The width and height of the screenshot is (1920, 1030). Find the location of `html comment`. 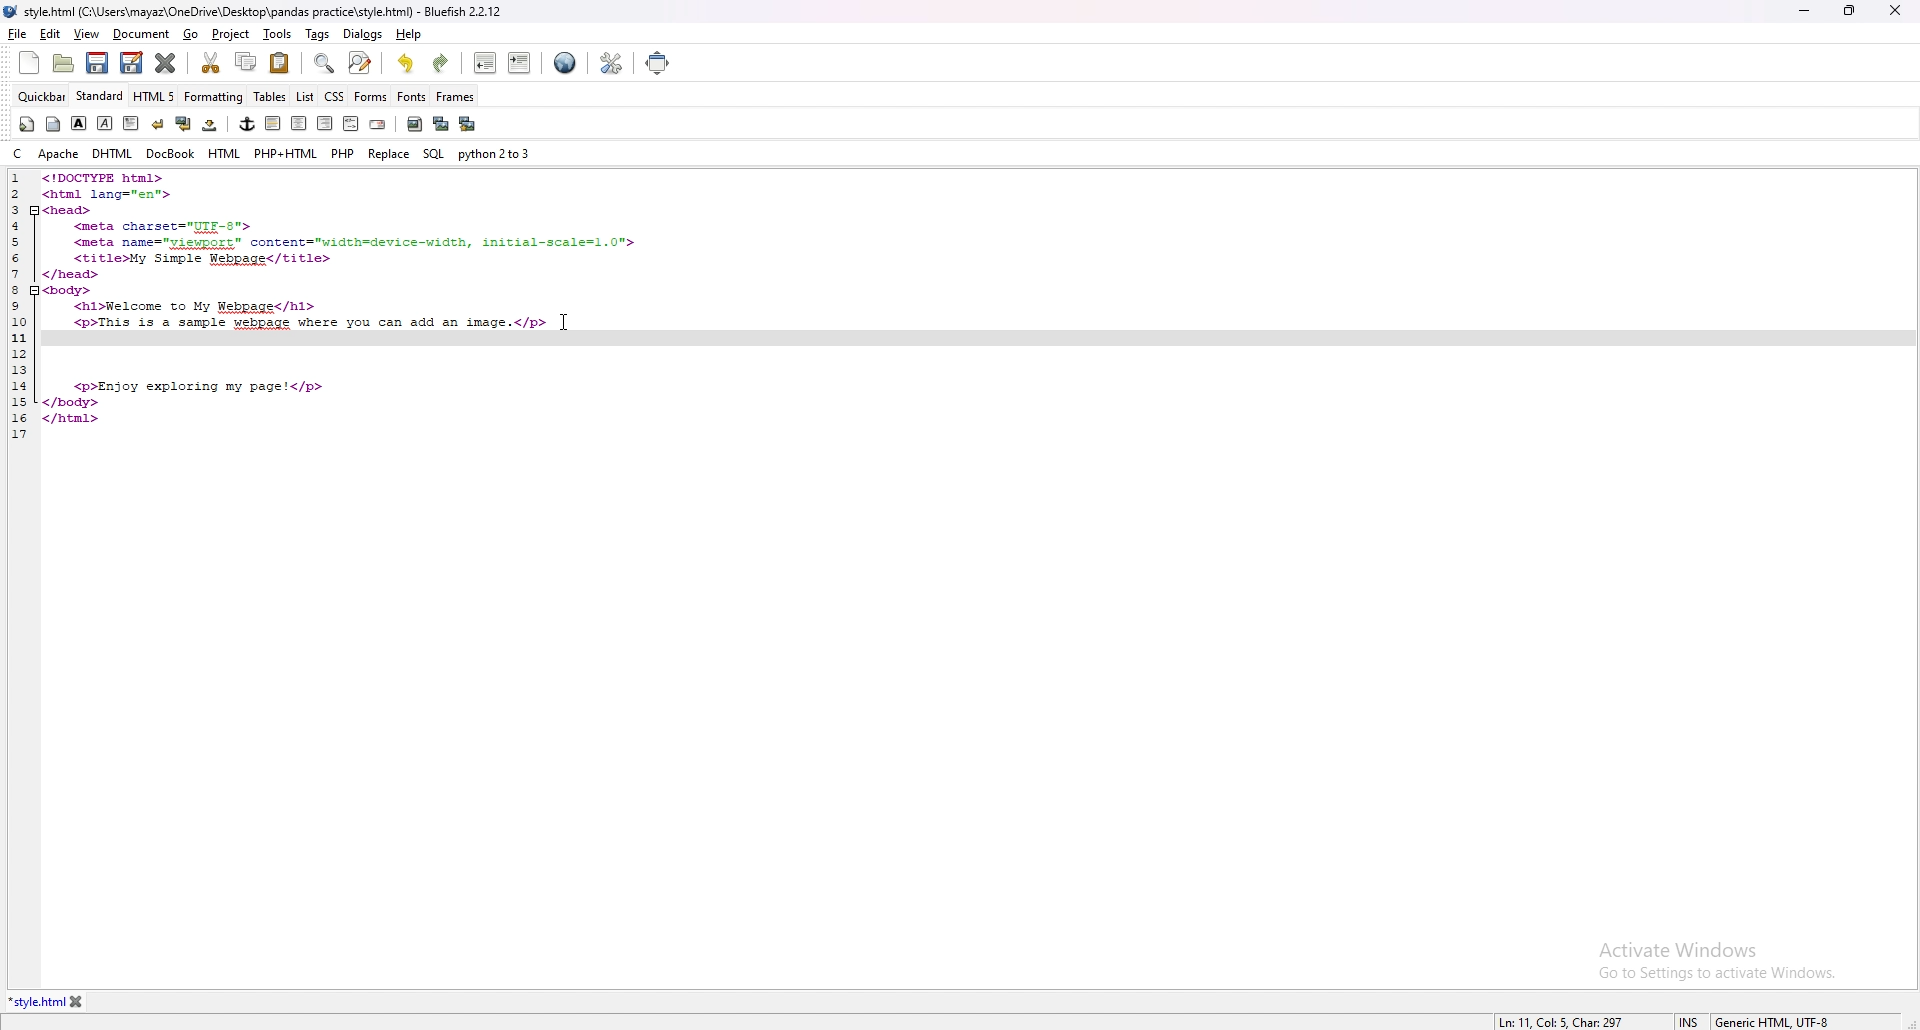

html comment is located at coordinates (352, 124).